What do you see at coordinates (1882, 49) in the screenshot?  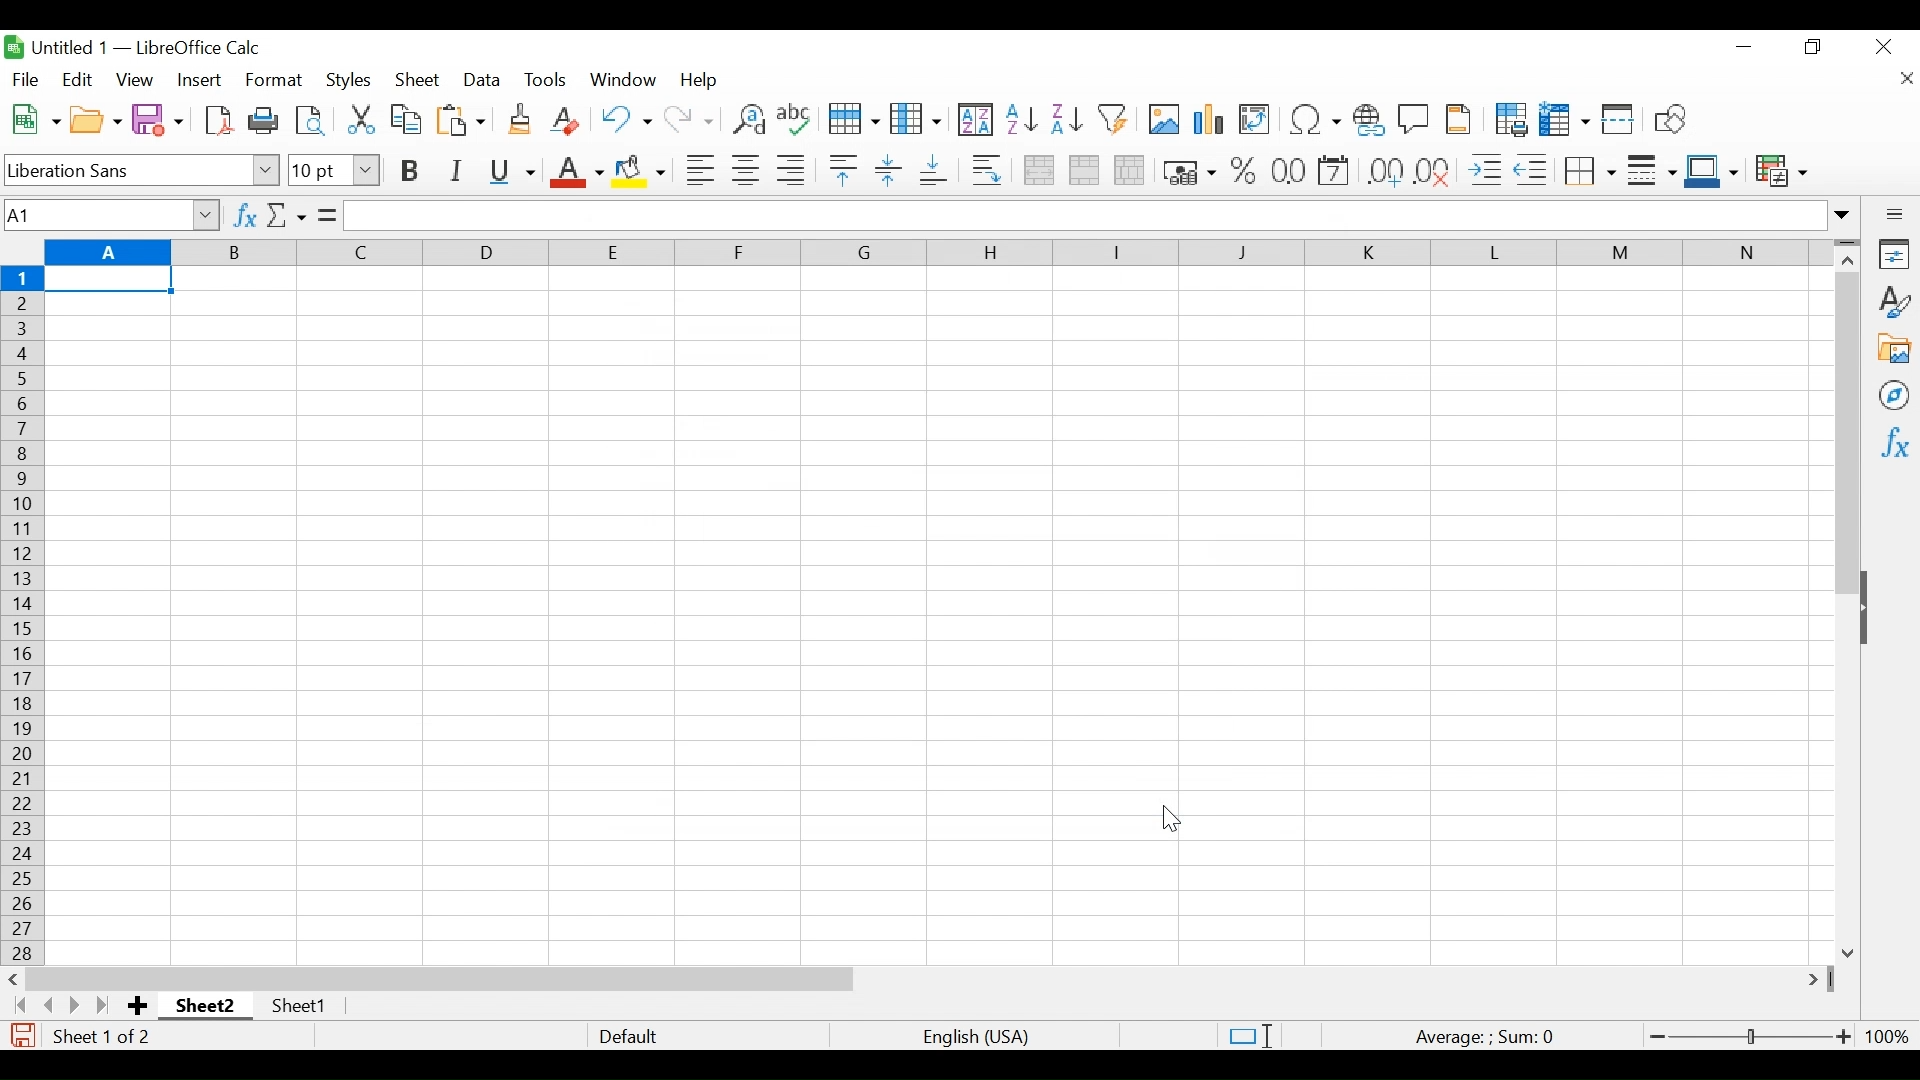 I see `Close` at bounding box center [1882, 49].